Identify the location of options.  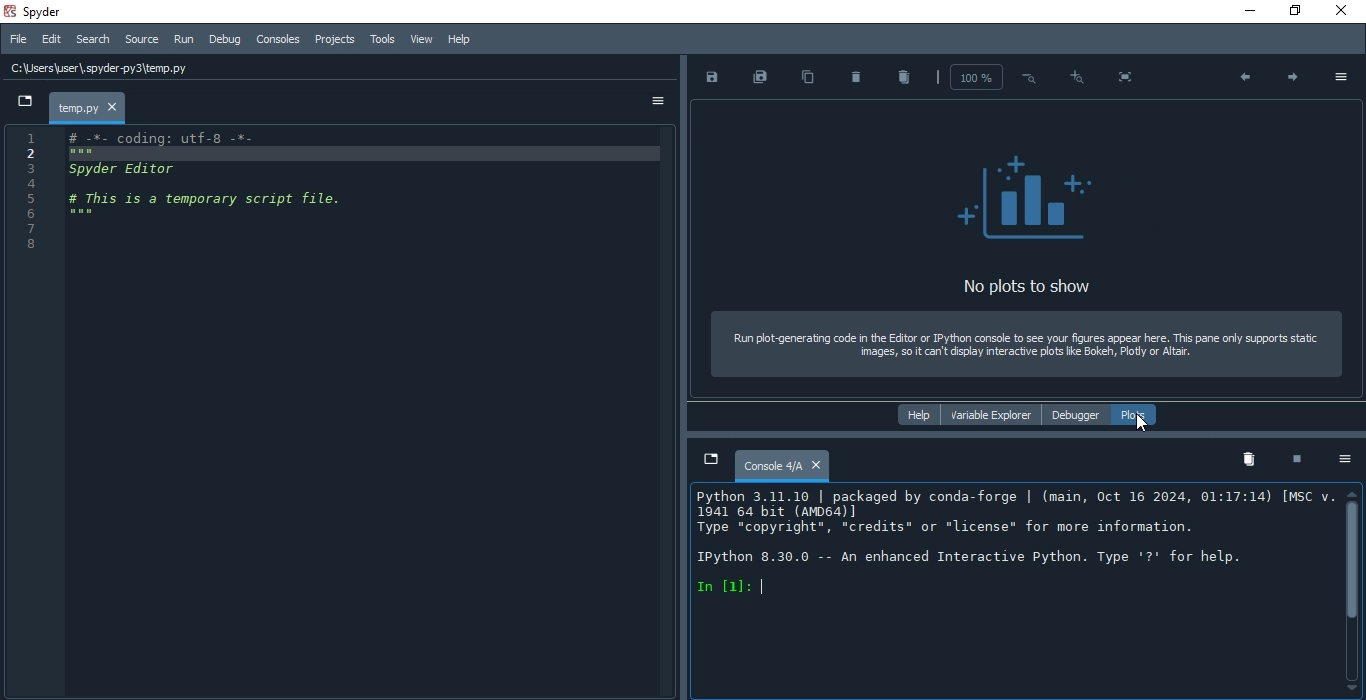
(1341, 76).